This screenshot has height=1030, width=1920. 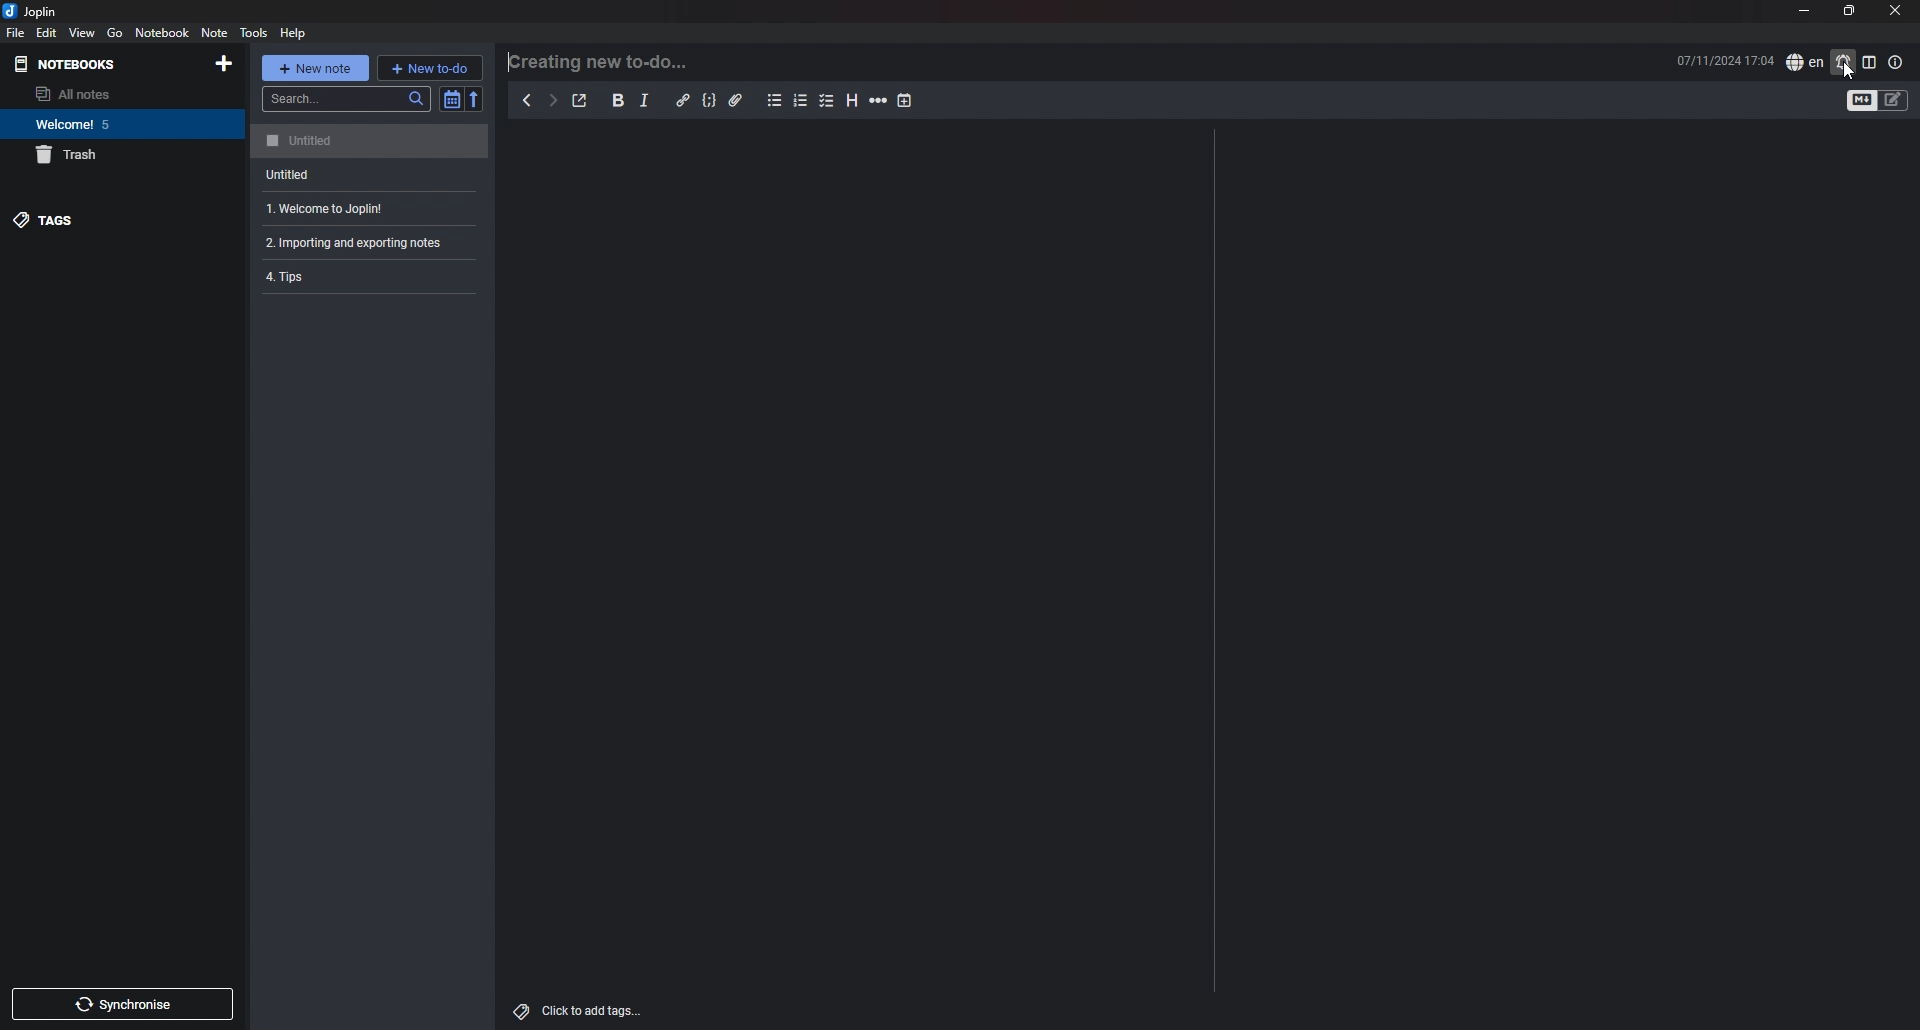 What do you see at coordinates (369, 243) in the screenshot?
I see `note` at bounding box center [369, 243].